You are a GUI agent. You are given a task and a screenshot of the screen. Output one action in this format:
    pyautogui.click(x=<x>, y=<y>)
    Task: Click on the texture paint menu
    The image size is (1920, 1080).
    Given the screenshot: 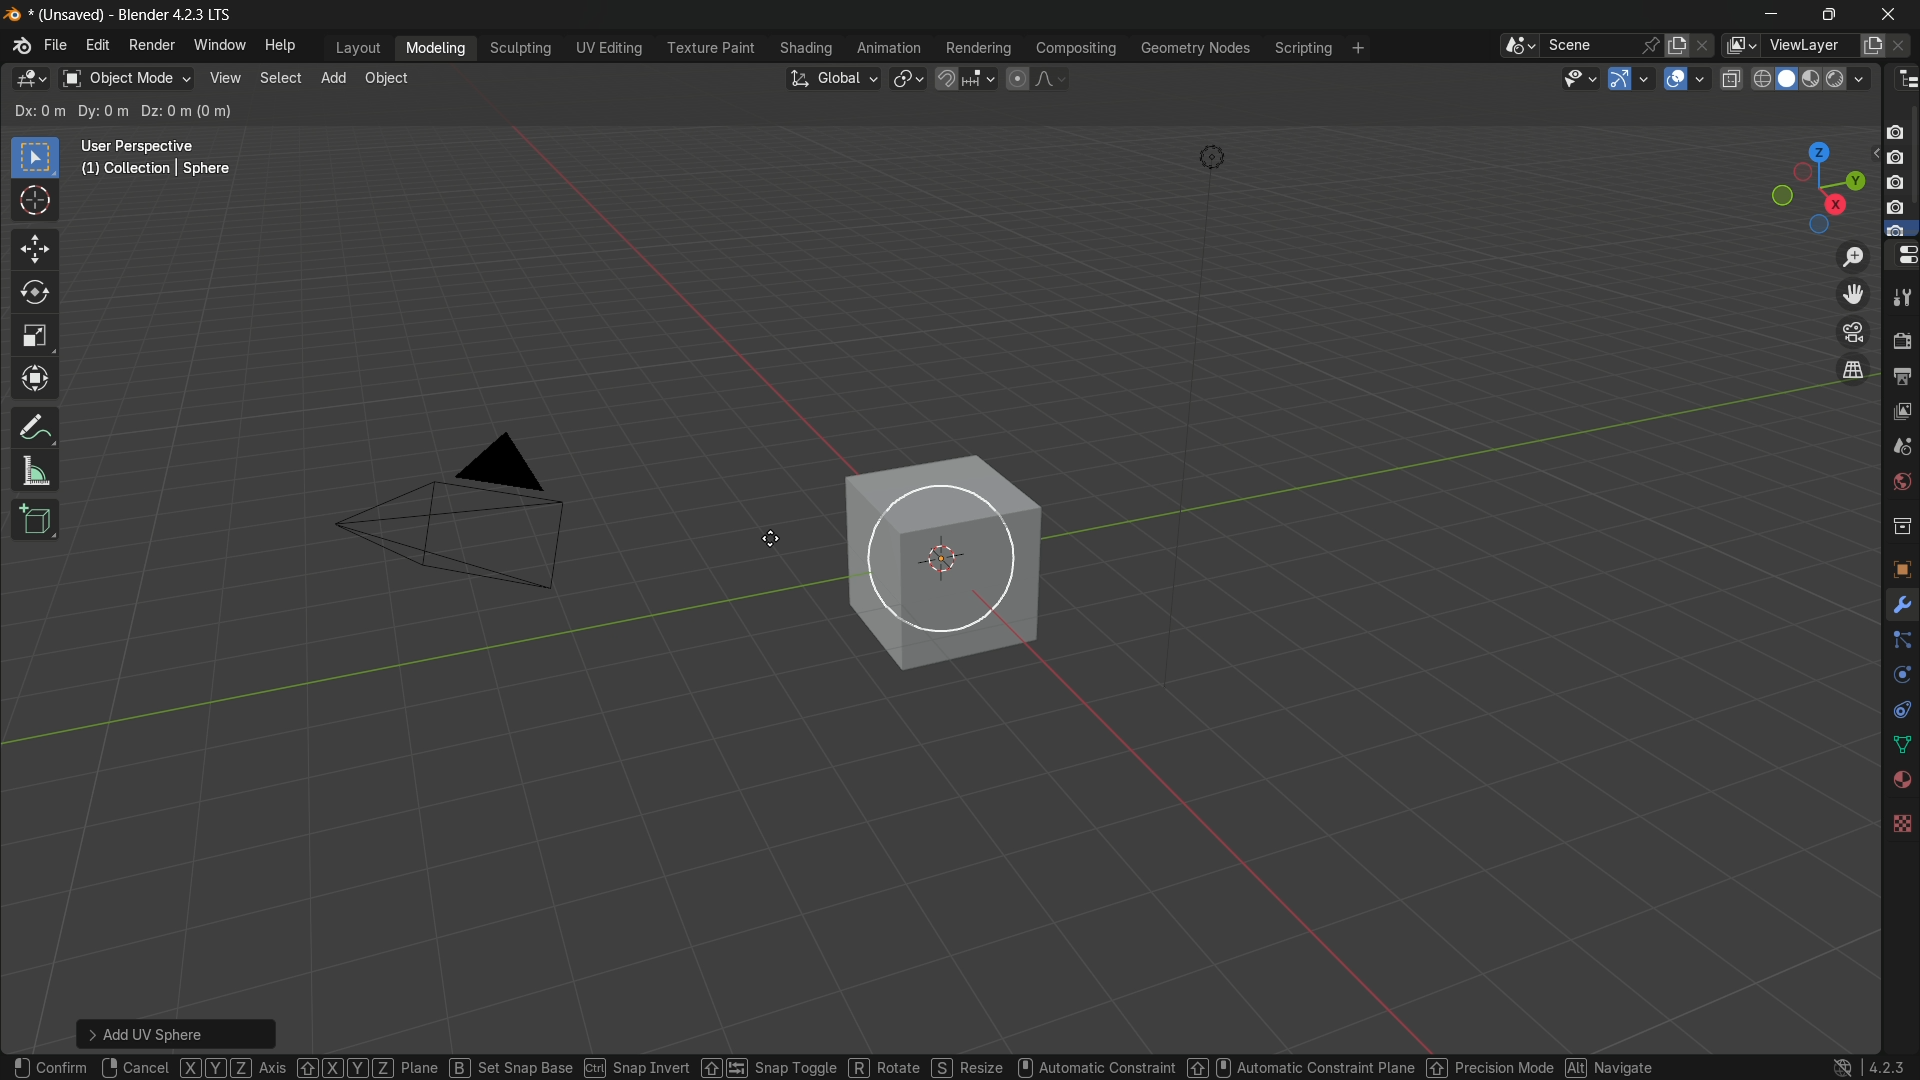 What is the action you would take?
    pyautogui.click(x=710, y=50)
    